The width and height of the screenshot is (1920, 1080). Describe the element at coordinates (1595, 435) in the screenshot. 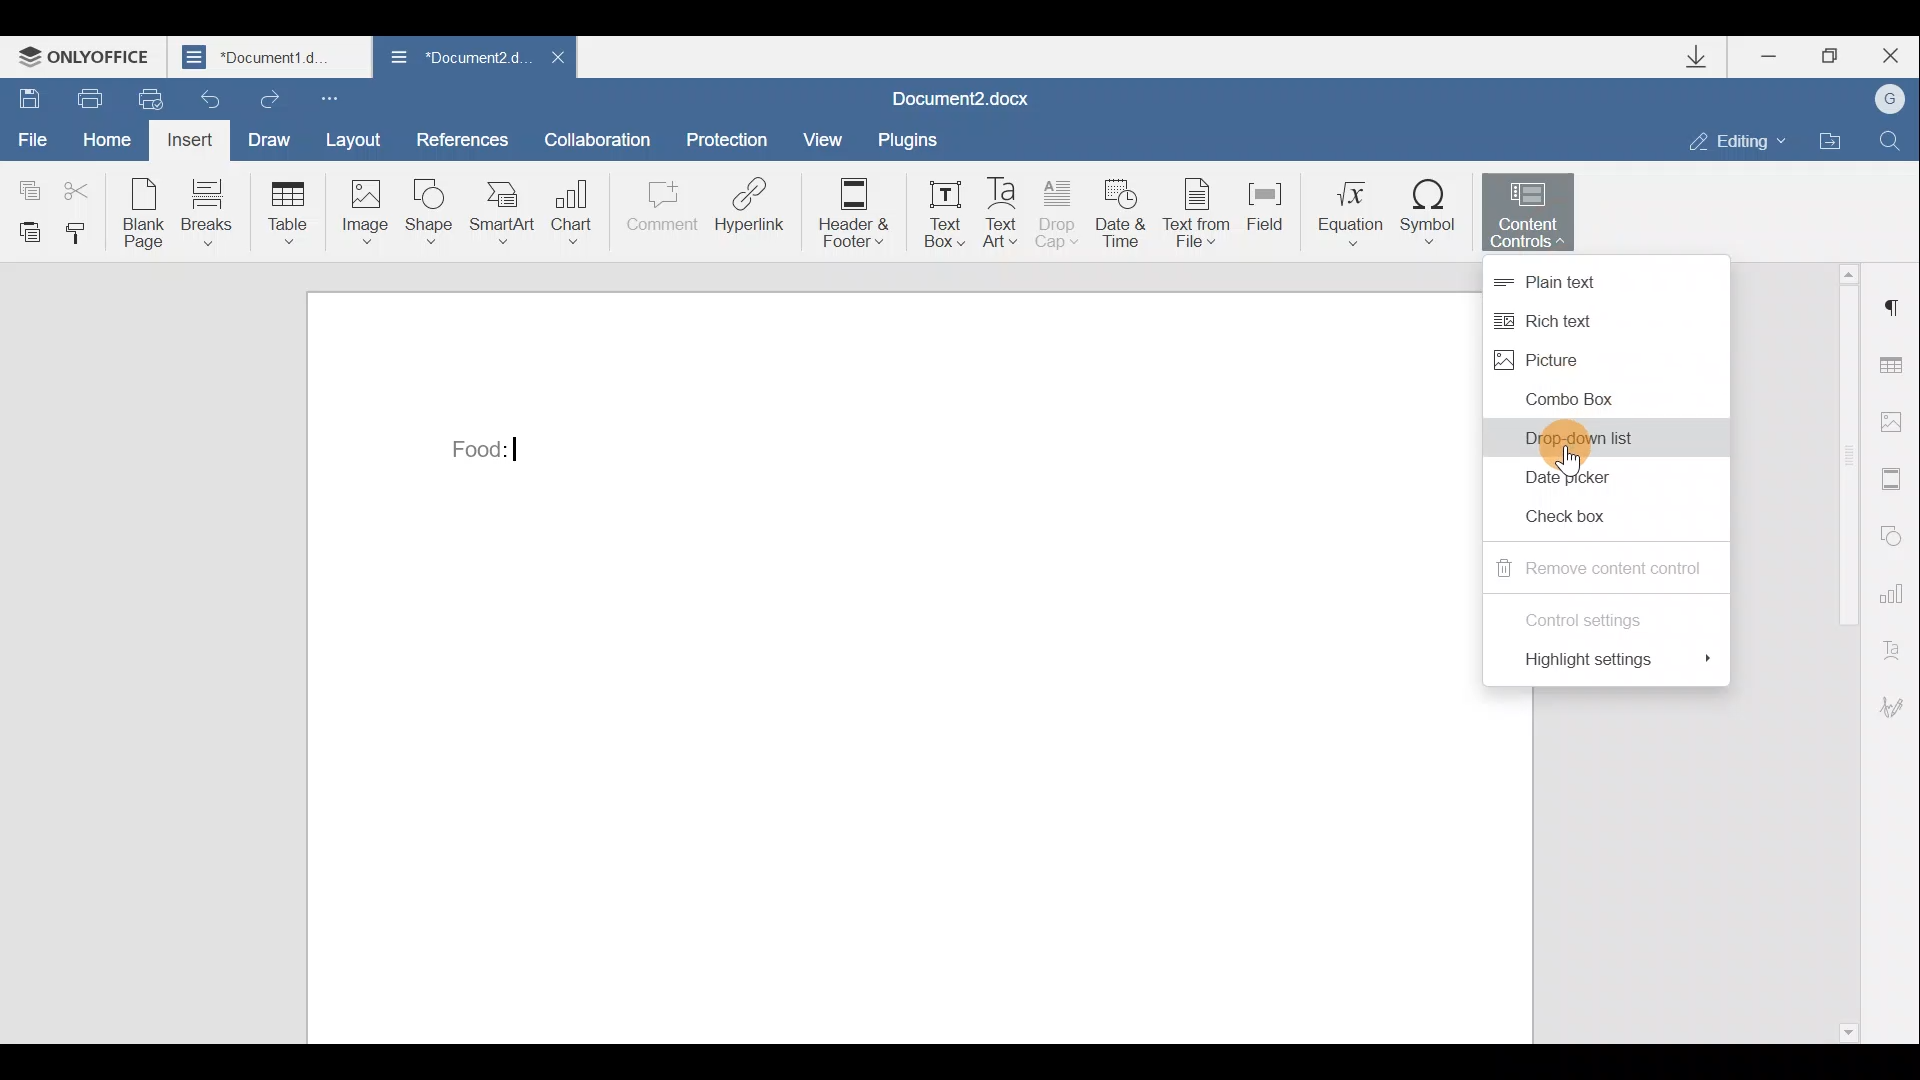

I see `Drop-down list` at that location.